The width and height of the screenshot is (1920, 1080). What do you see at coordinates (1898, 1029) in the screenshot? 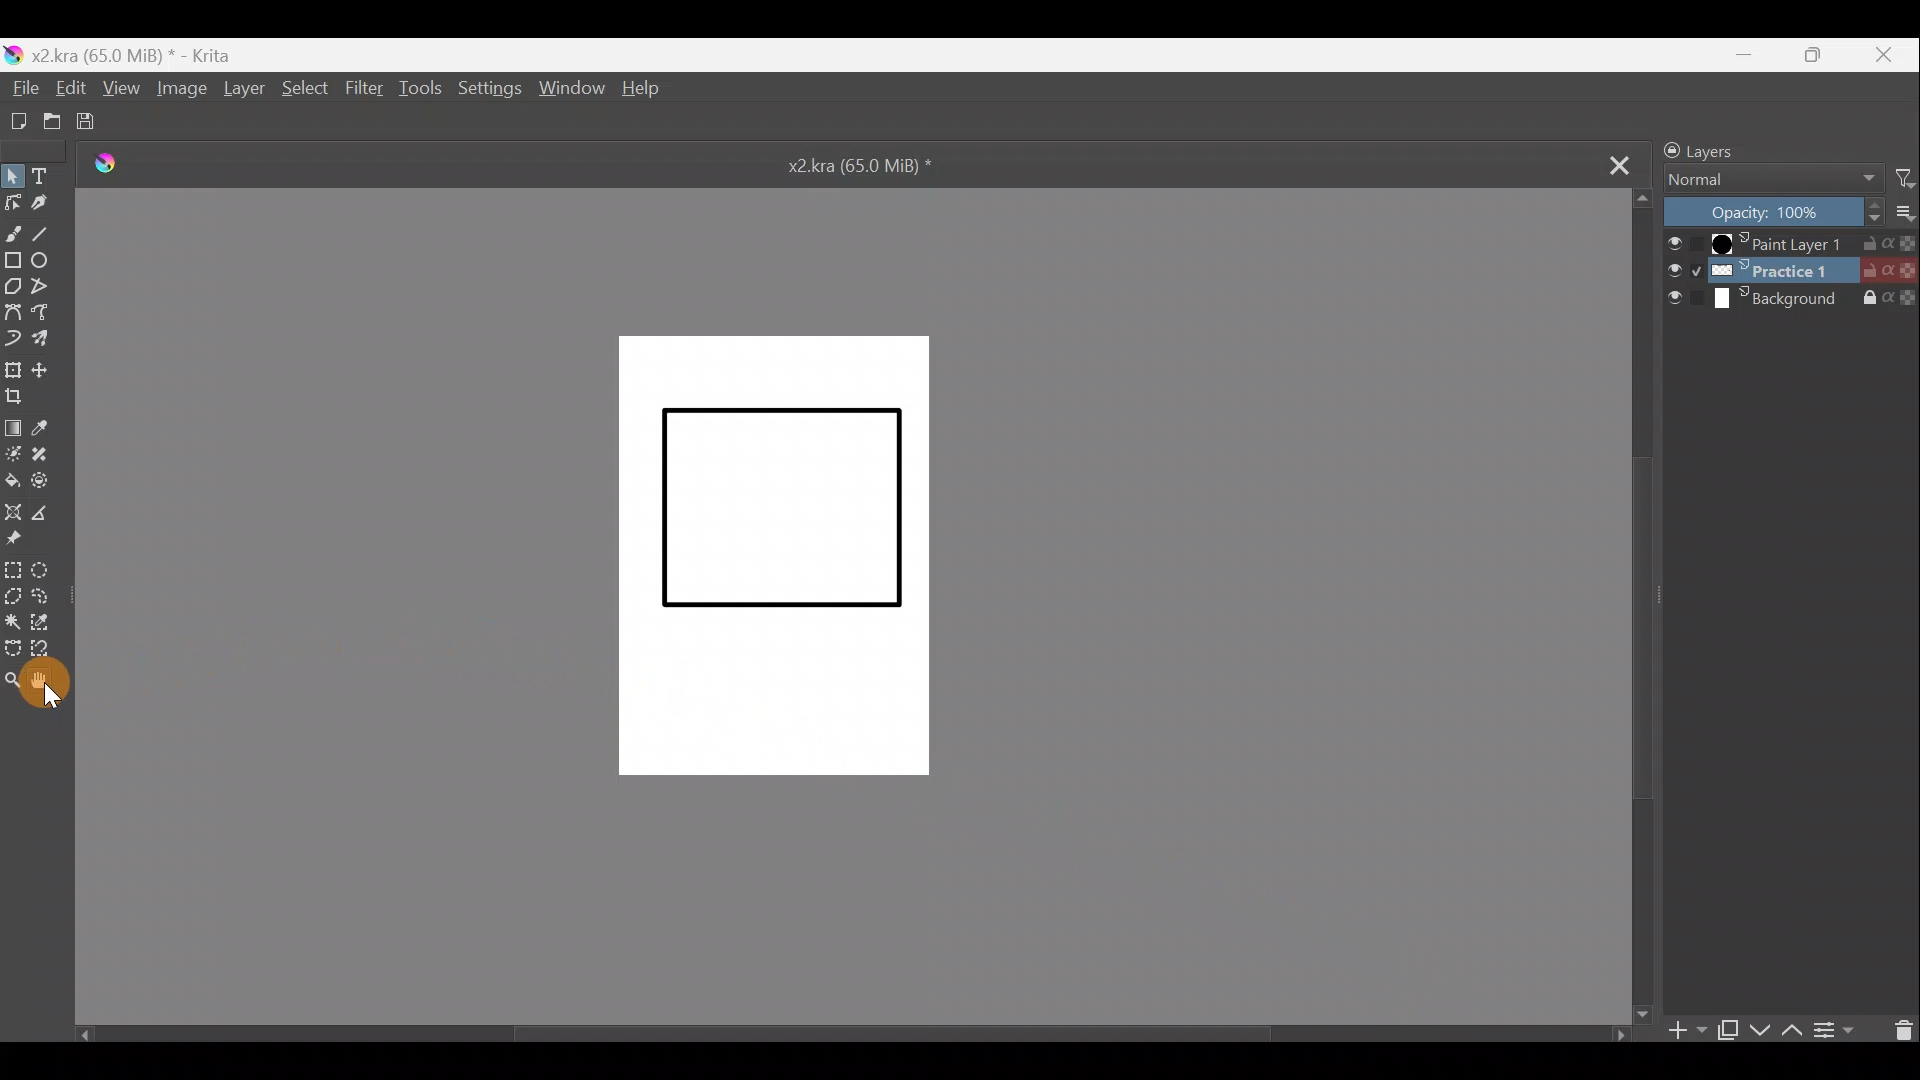
I see `Delete a layer` at bounding box center [1898, 1029].